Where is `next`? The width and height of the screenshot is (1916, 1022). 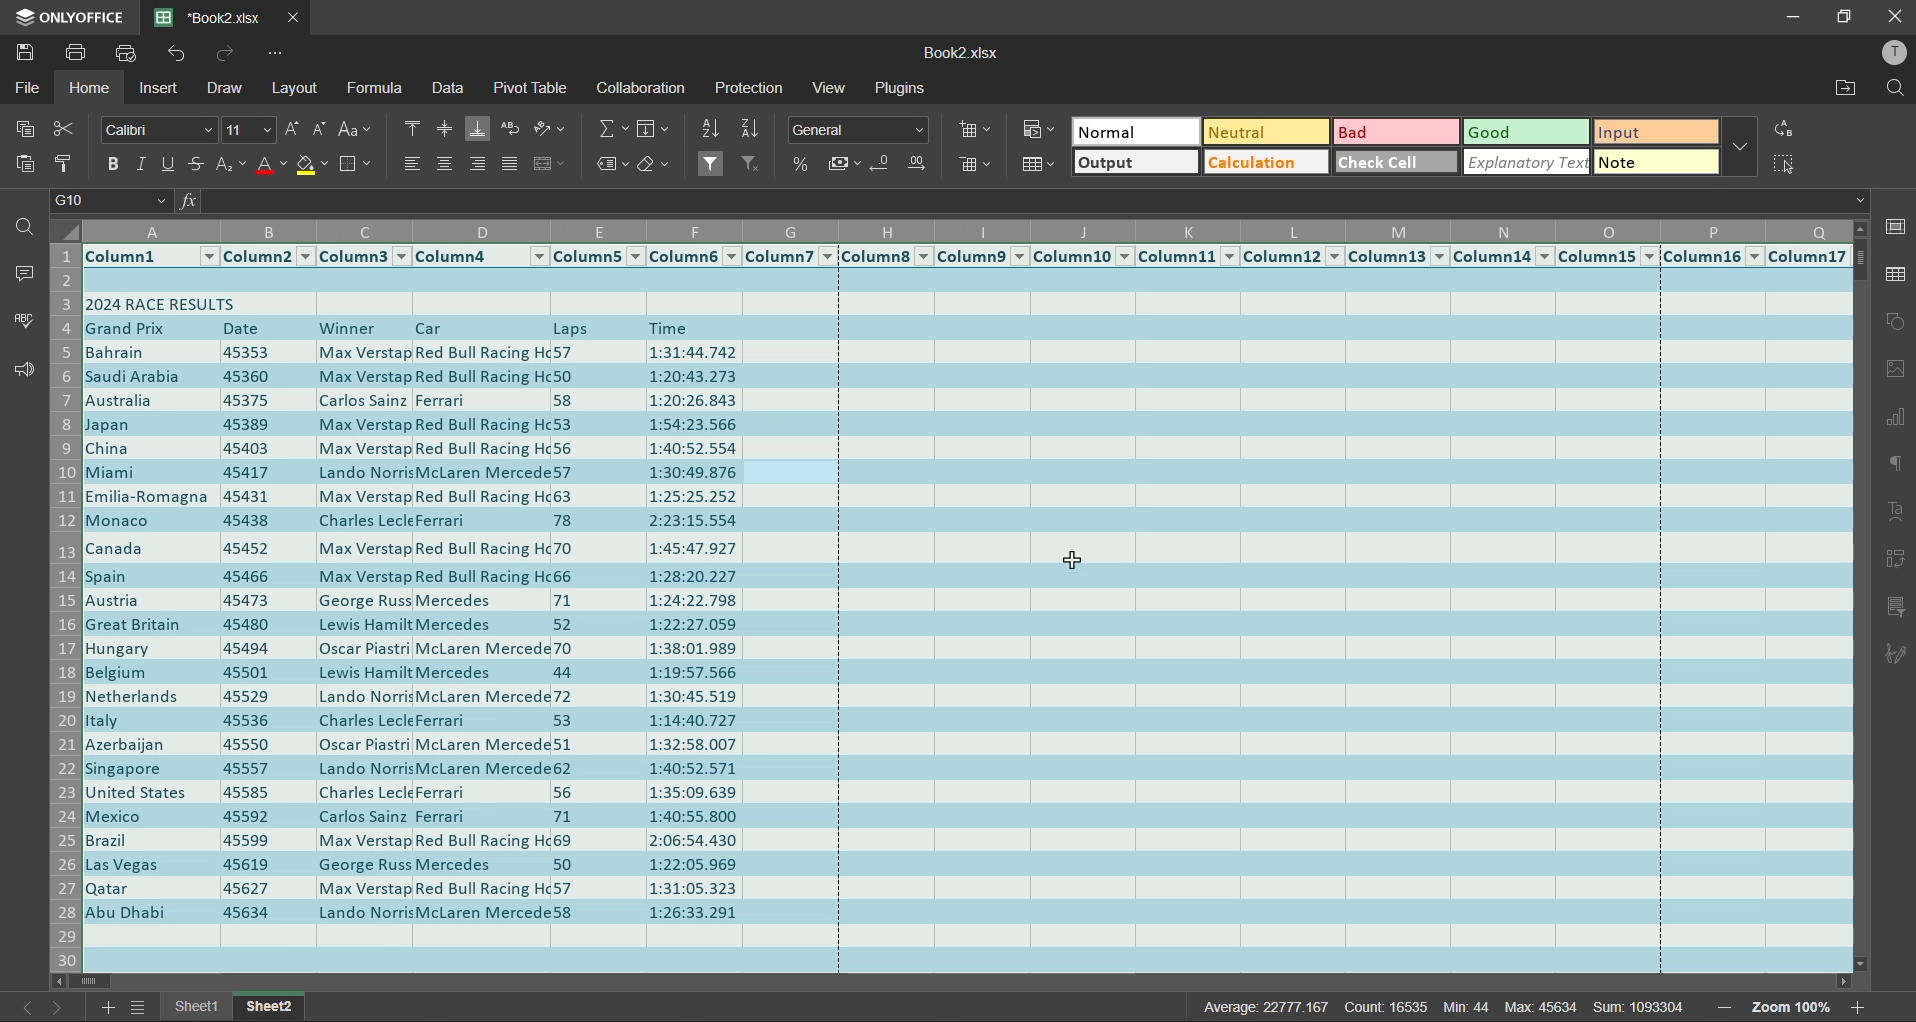 next is located at coordinates (59, 1007).